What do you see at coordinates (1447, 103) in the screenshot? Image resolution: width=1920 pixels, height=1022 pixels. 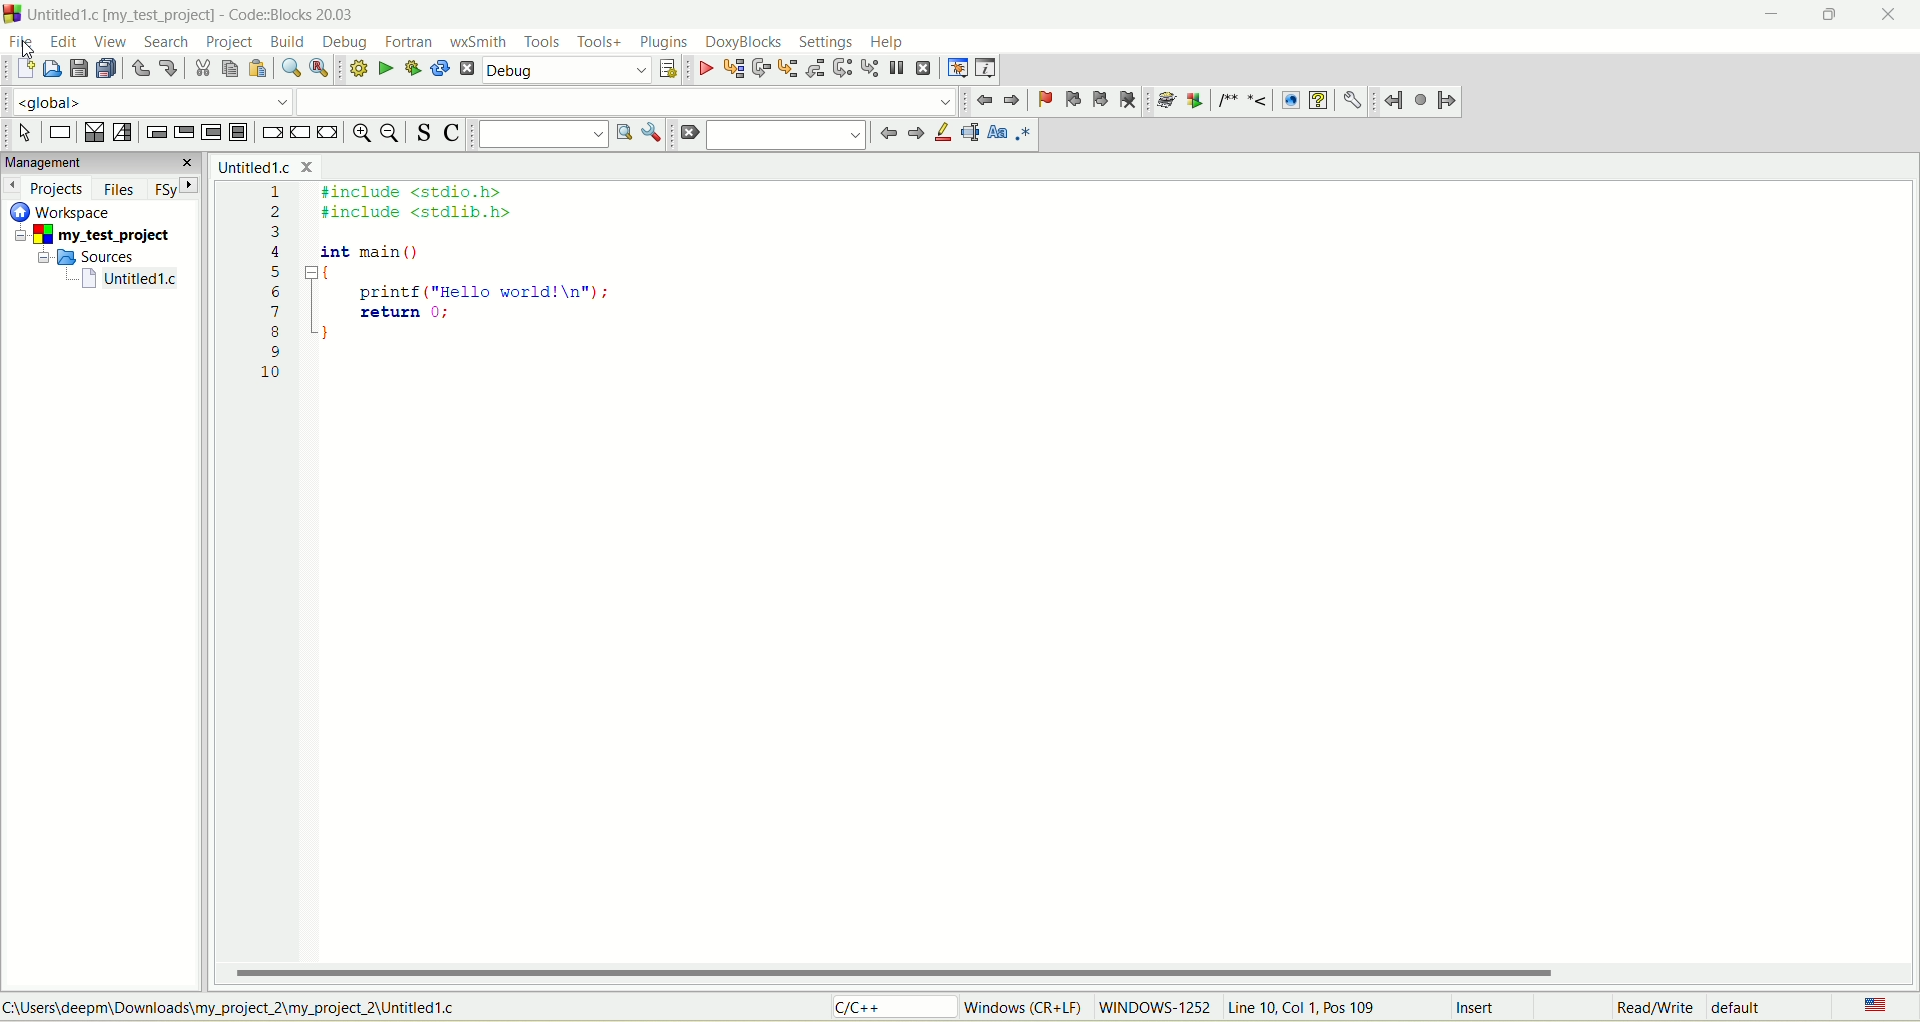 I see `jump forward` at bounding box center [1447, 103].